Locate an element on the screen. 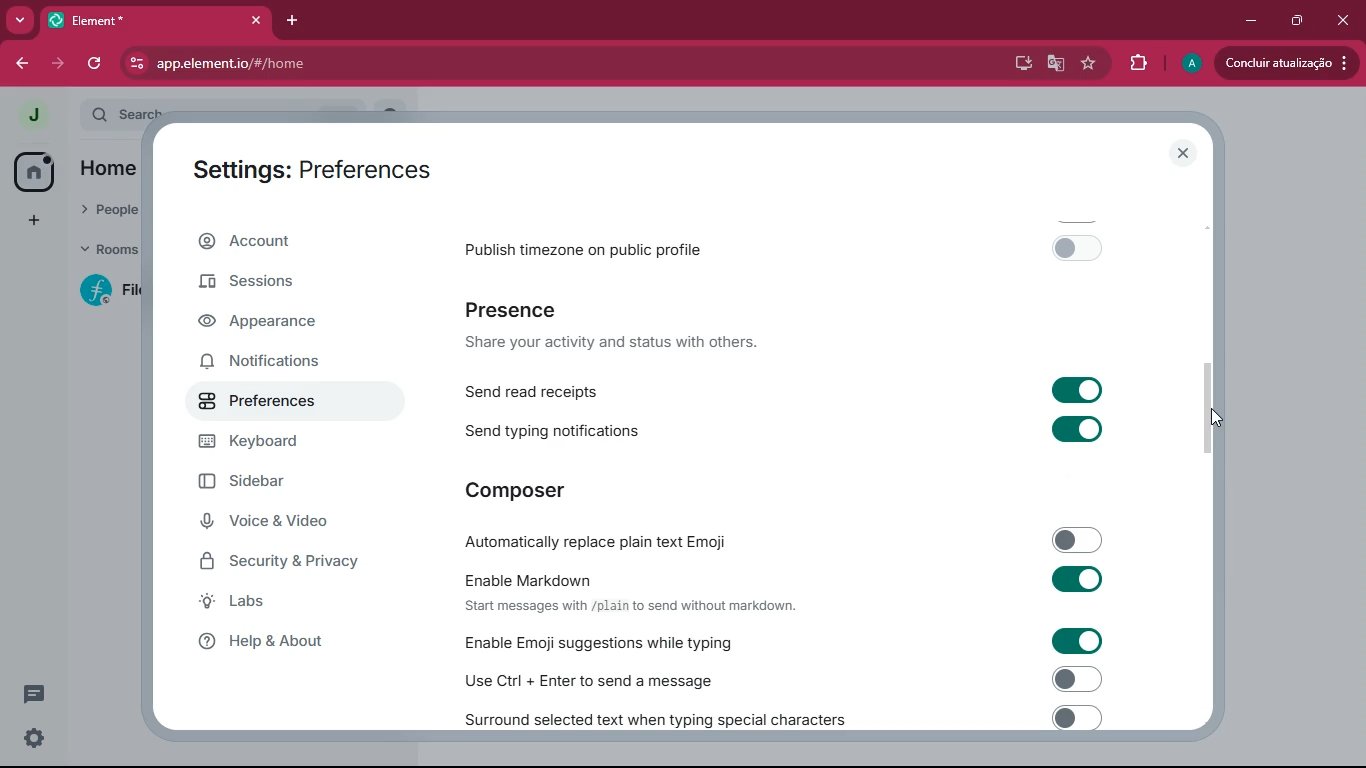 Image resolution: width=1366 pixels, height=768 pixels. notifications is located at coordinates (272, 364).